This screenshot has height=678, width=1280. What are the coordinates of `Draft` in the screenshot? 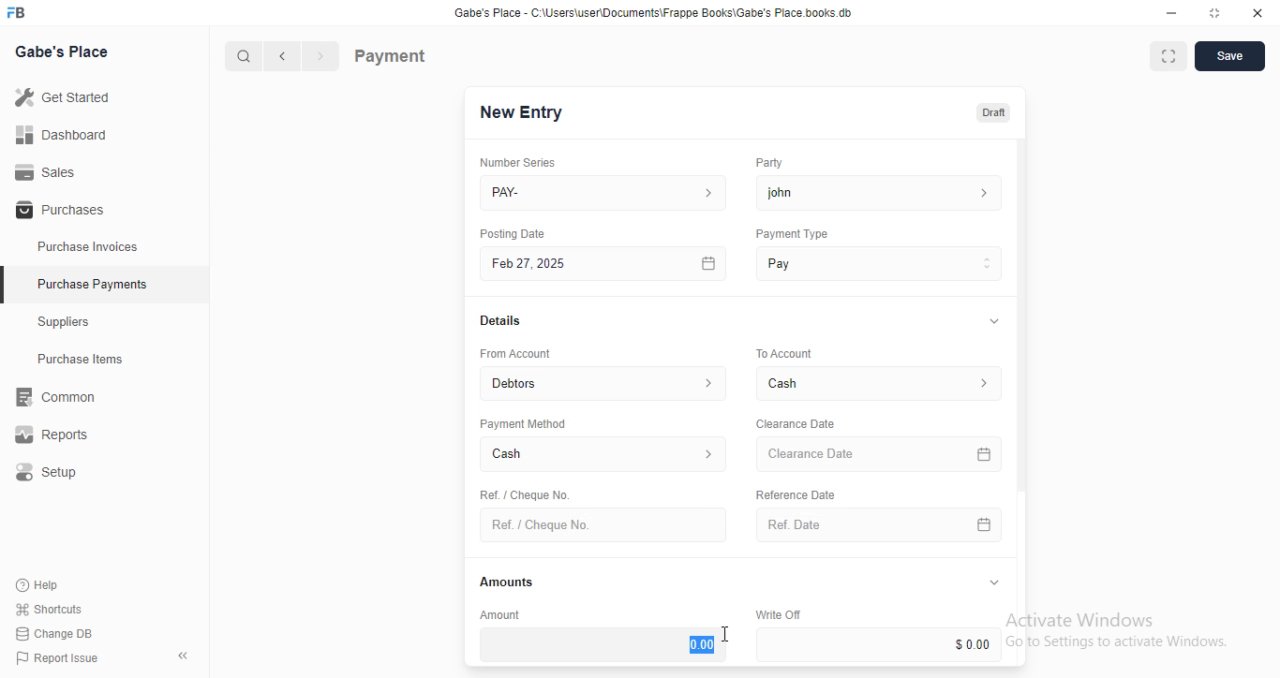 It's located at (990, 111).